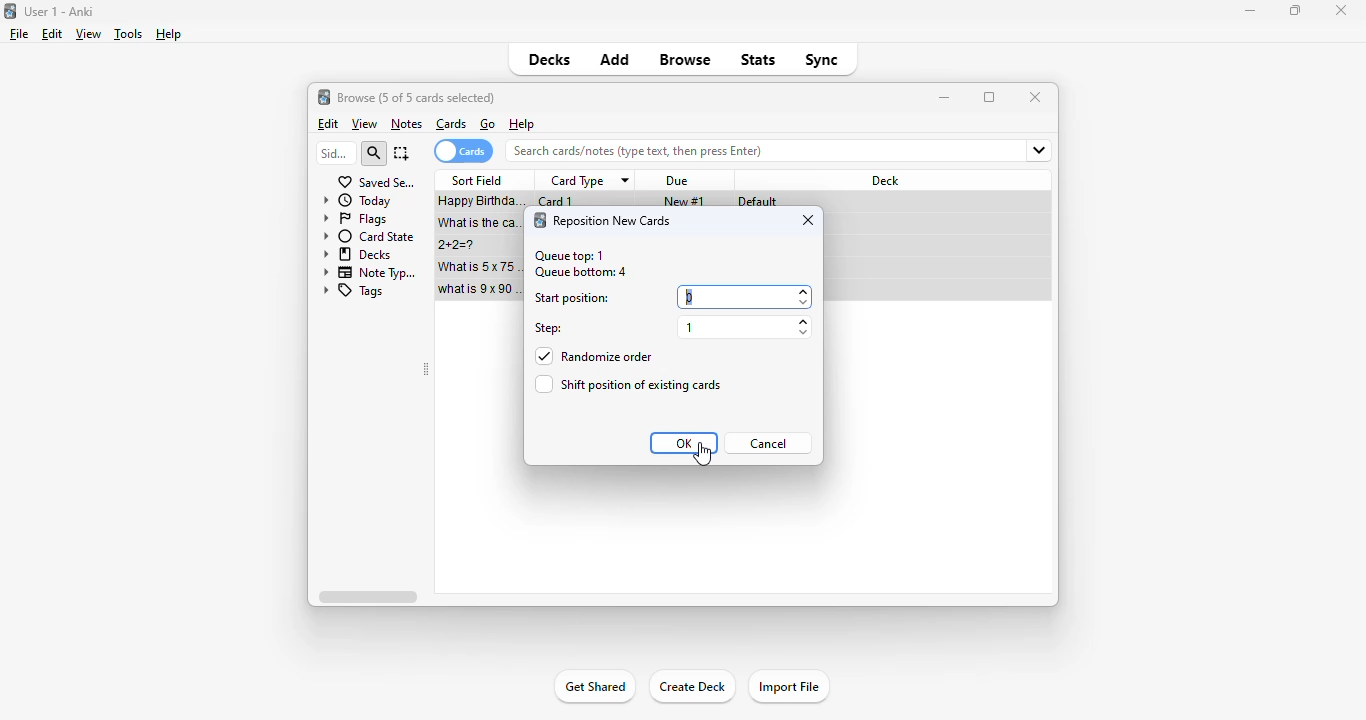 The width and height of the screenshot is (1366, 720). I want to click on card state, so click(370, 237).